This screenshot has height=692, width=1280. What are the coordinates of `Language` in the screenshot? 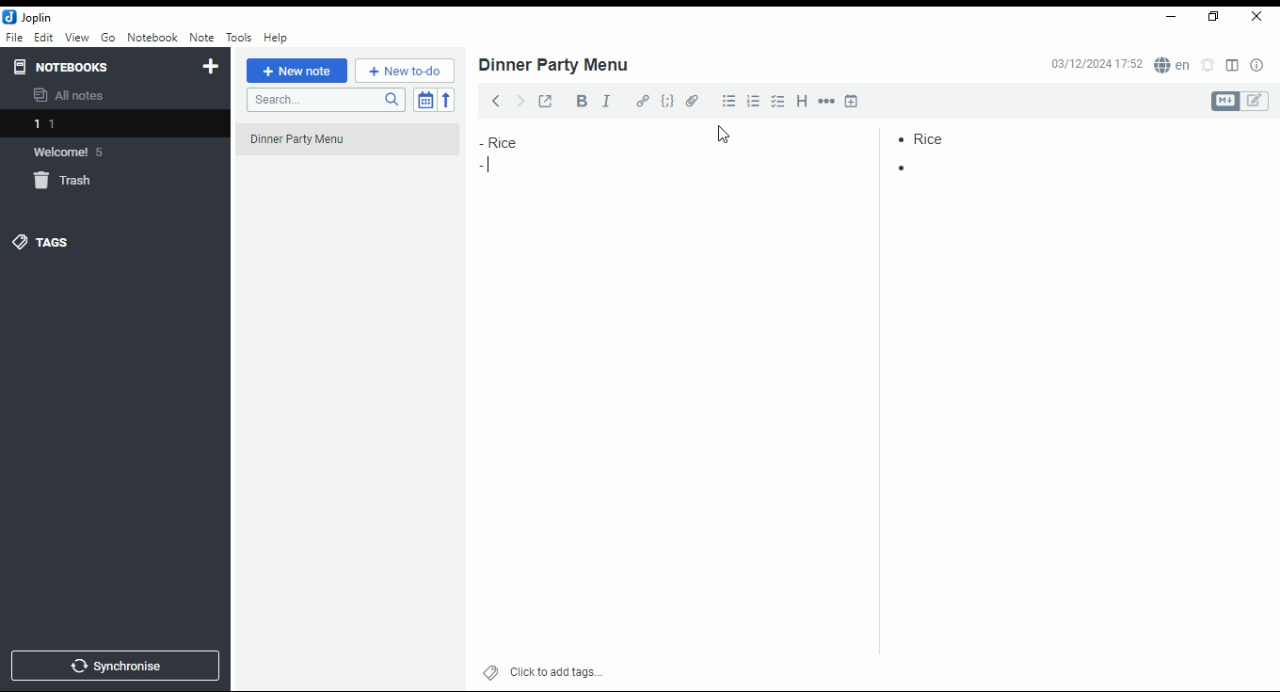 It's located at (1171, 65).